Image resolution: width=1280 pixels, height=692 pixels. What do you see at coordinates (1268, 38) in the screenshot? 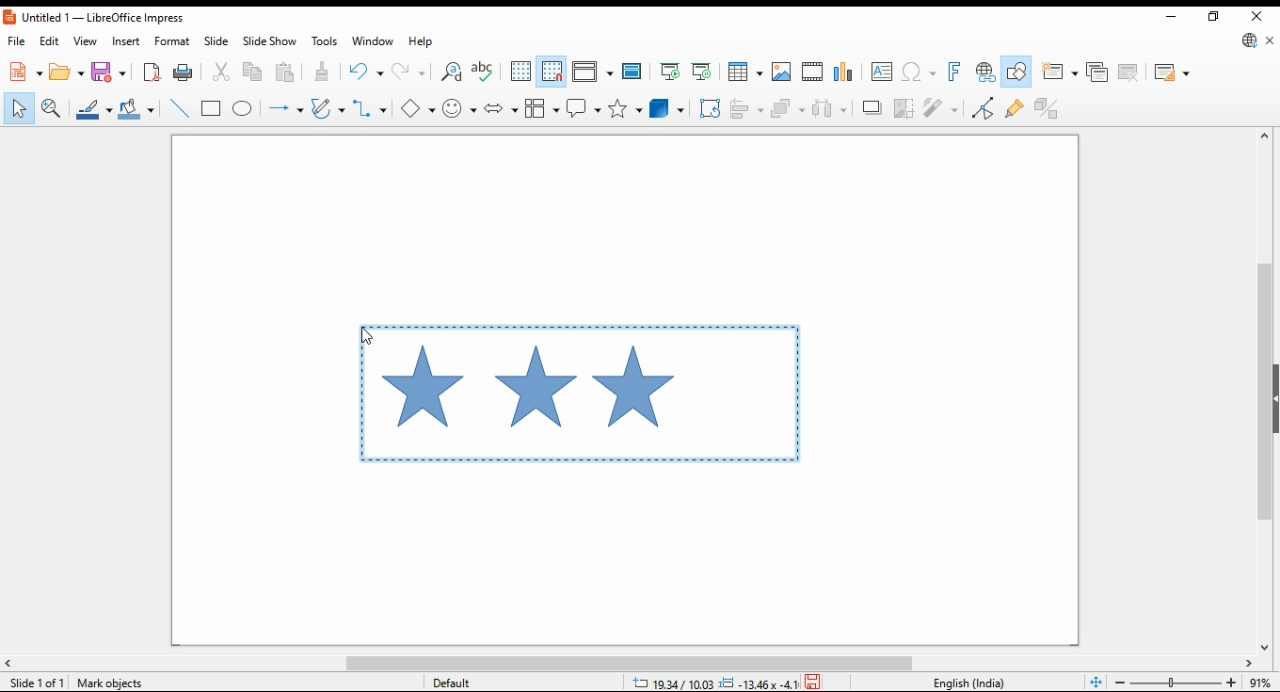
I see `close document` at bounding box center [1268, 38].